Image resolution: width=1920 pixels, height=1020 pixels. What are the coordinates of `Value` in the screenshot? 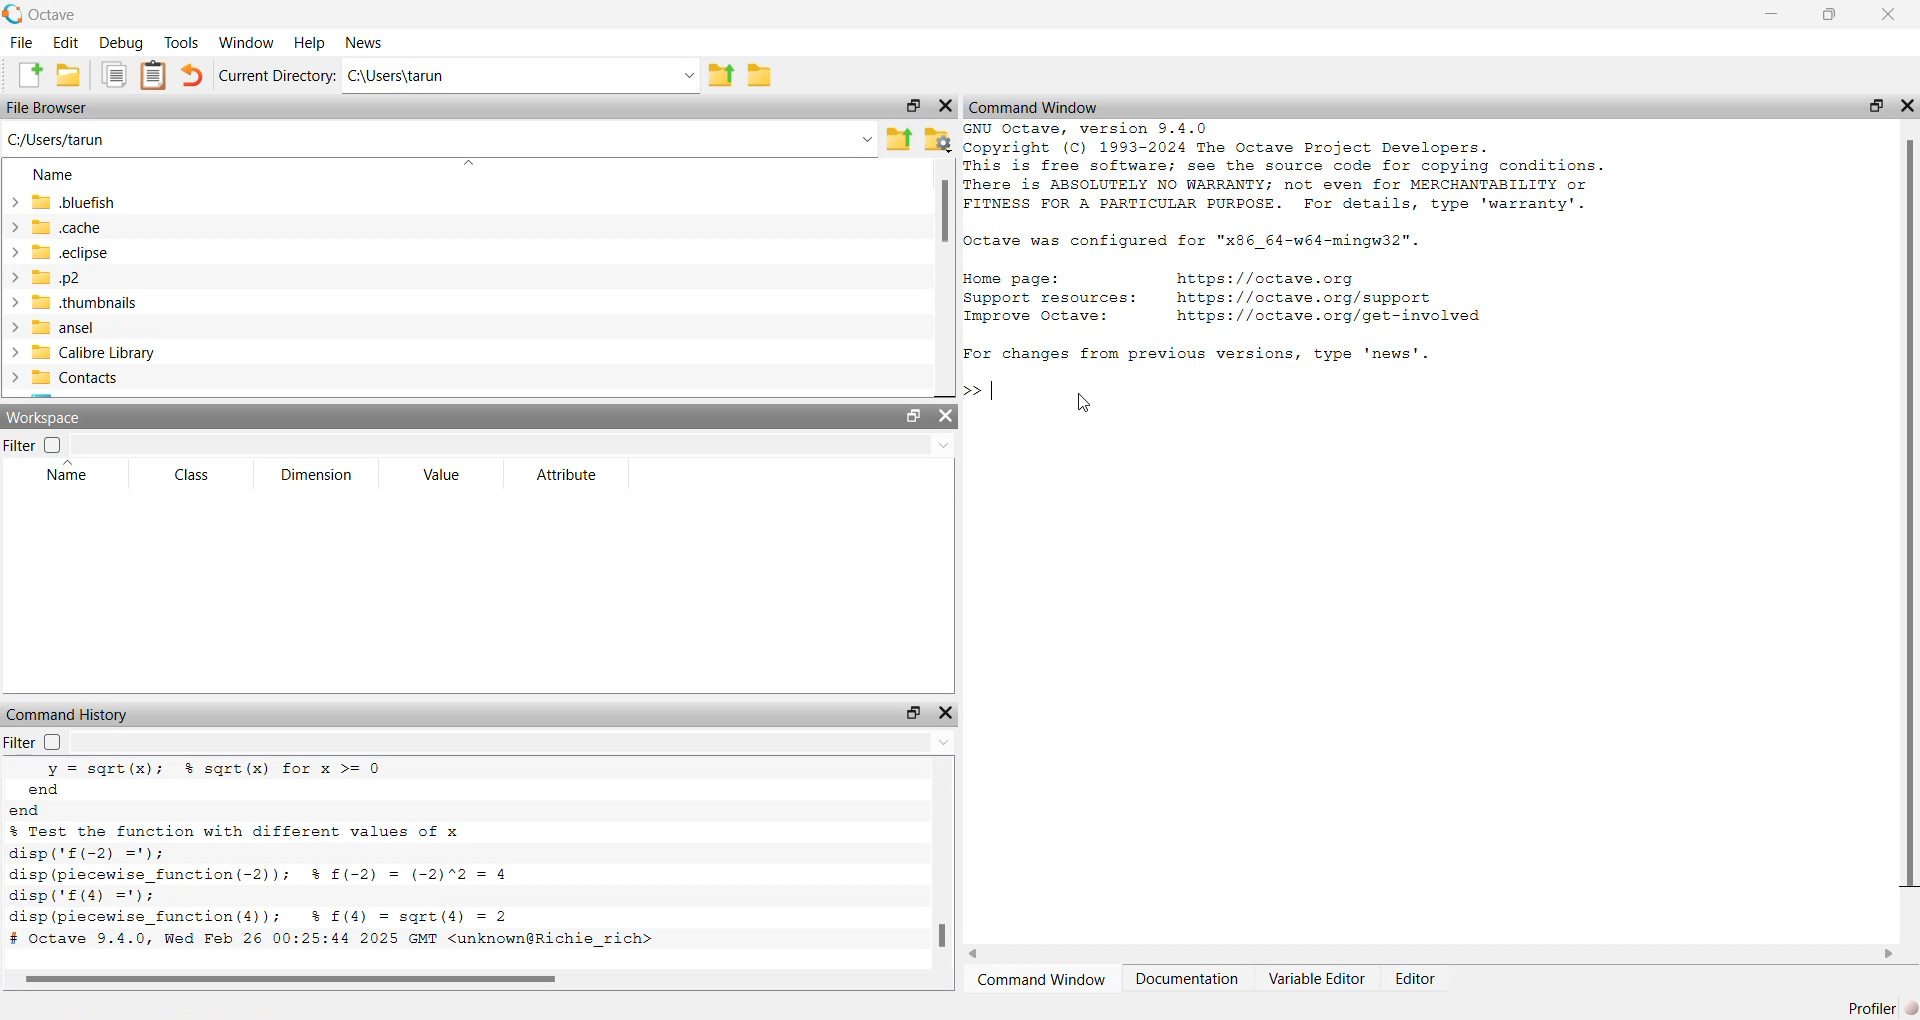 It's located at (442, 476).